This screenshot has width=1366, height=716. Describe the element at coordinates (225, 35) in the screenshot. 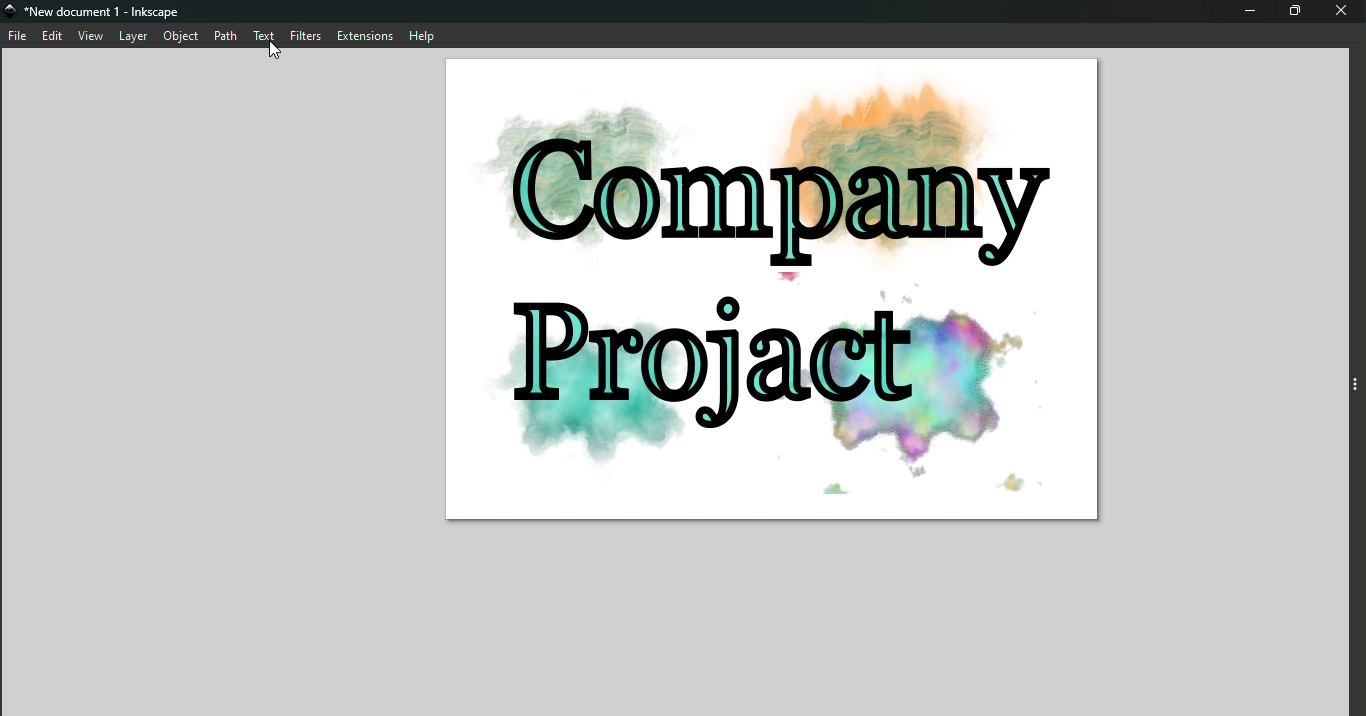

I see `path` at that location.